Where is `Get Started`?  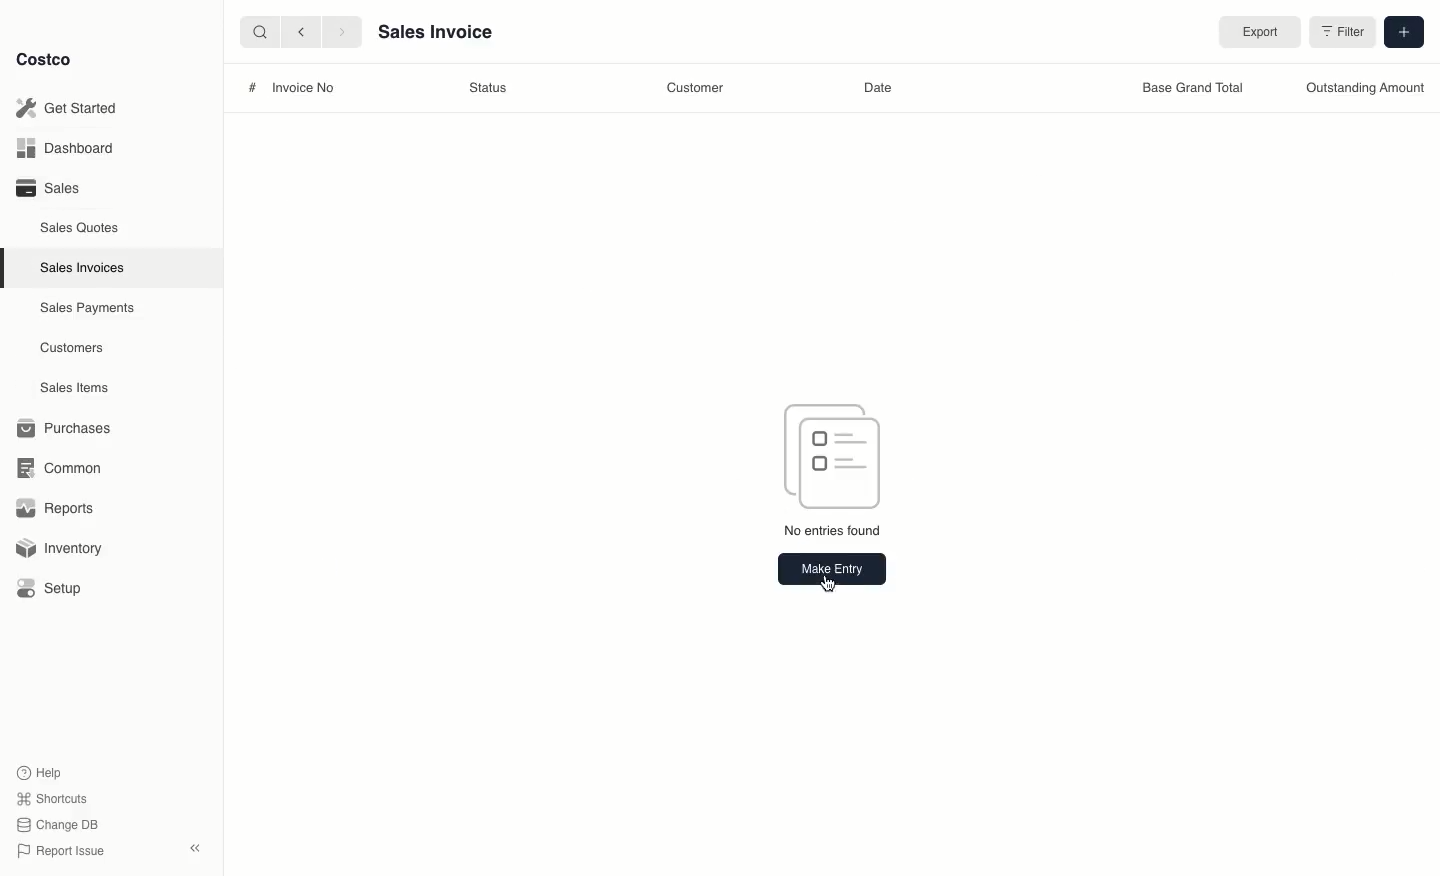
Get Started is located at coordinates (66, 107).